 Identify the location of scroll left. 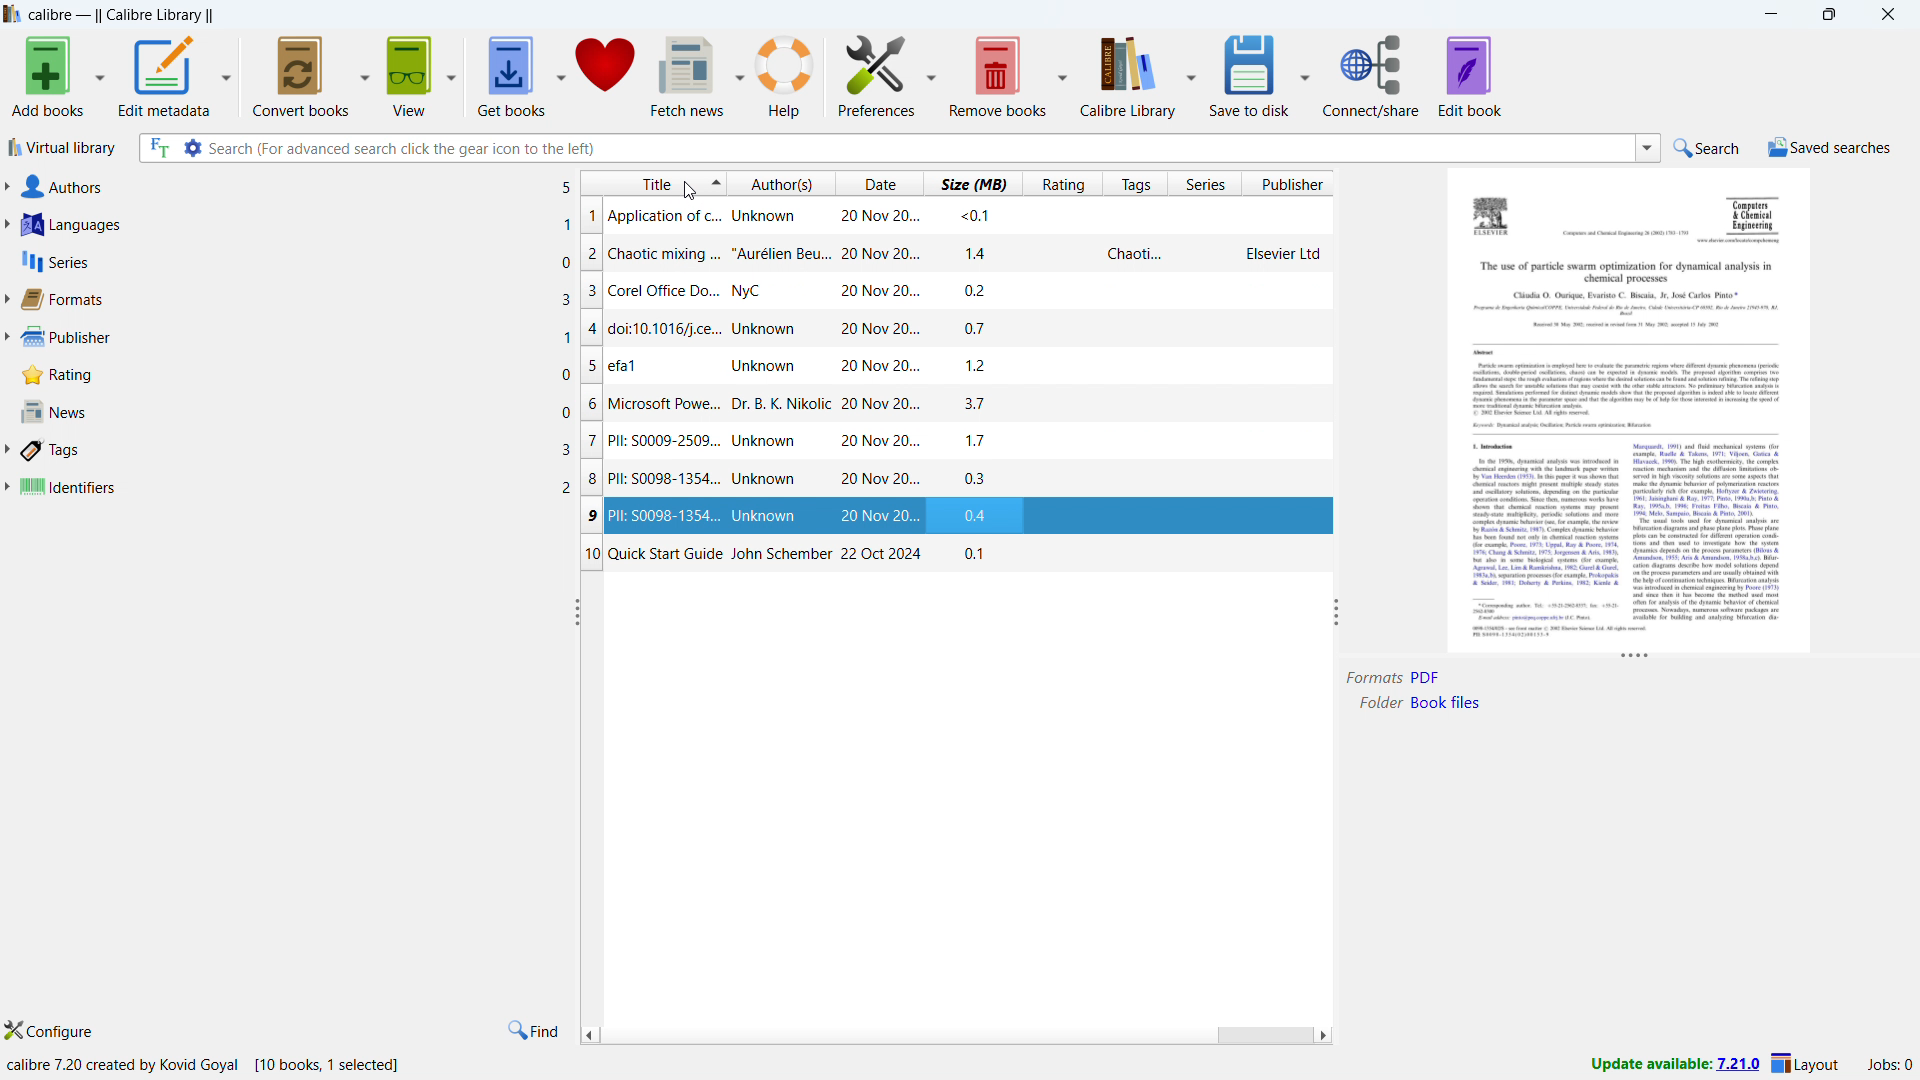
(587, 1033).